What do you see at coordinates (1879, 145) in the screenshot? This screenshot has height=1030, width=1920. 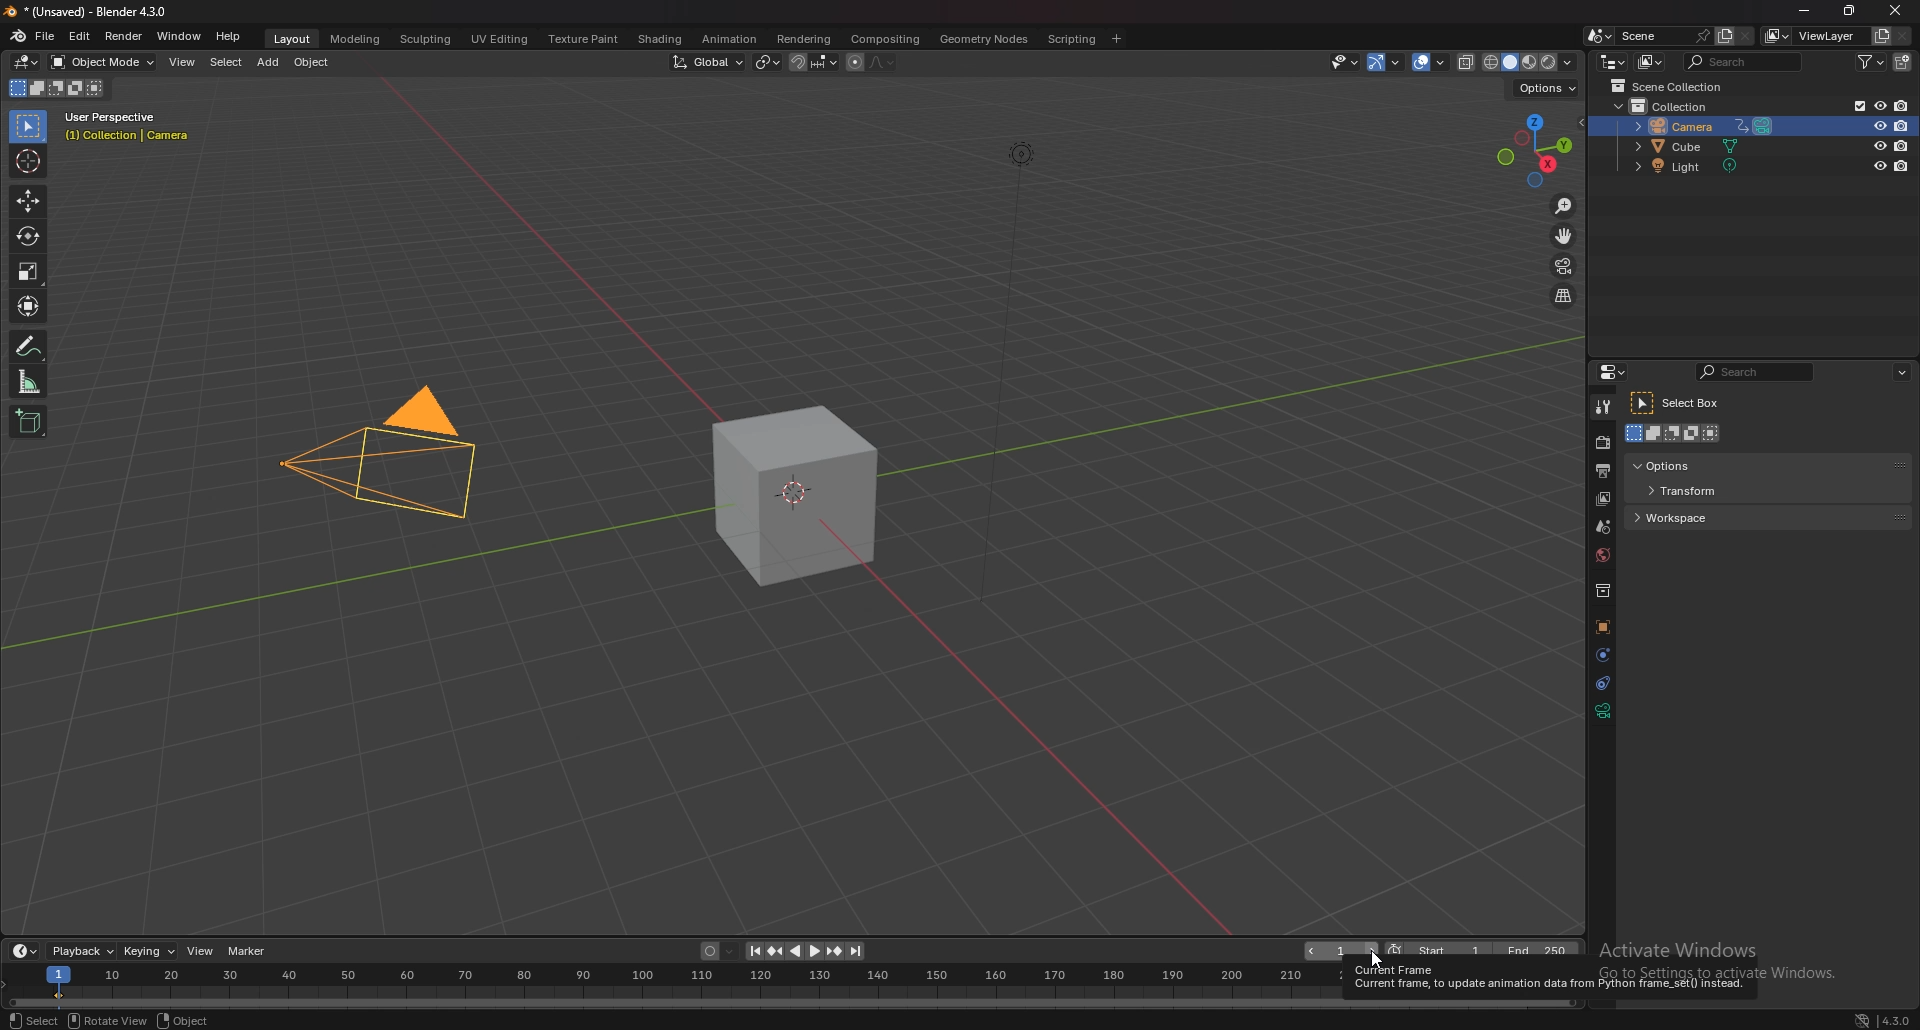 I see `hide in viewport` at bounding box center [1879, 145].